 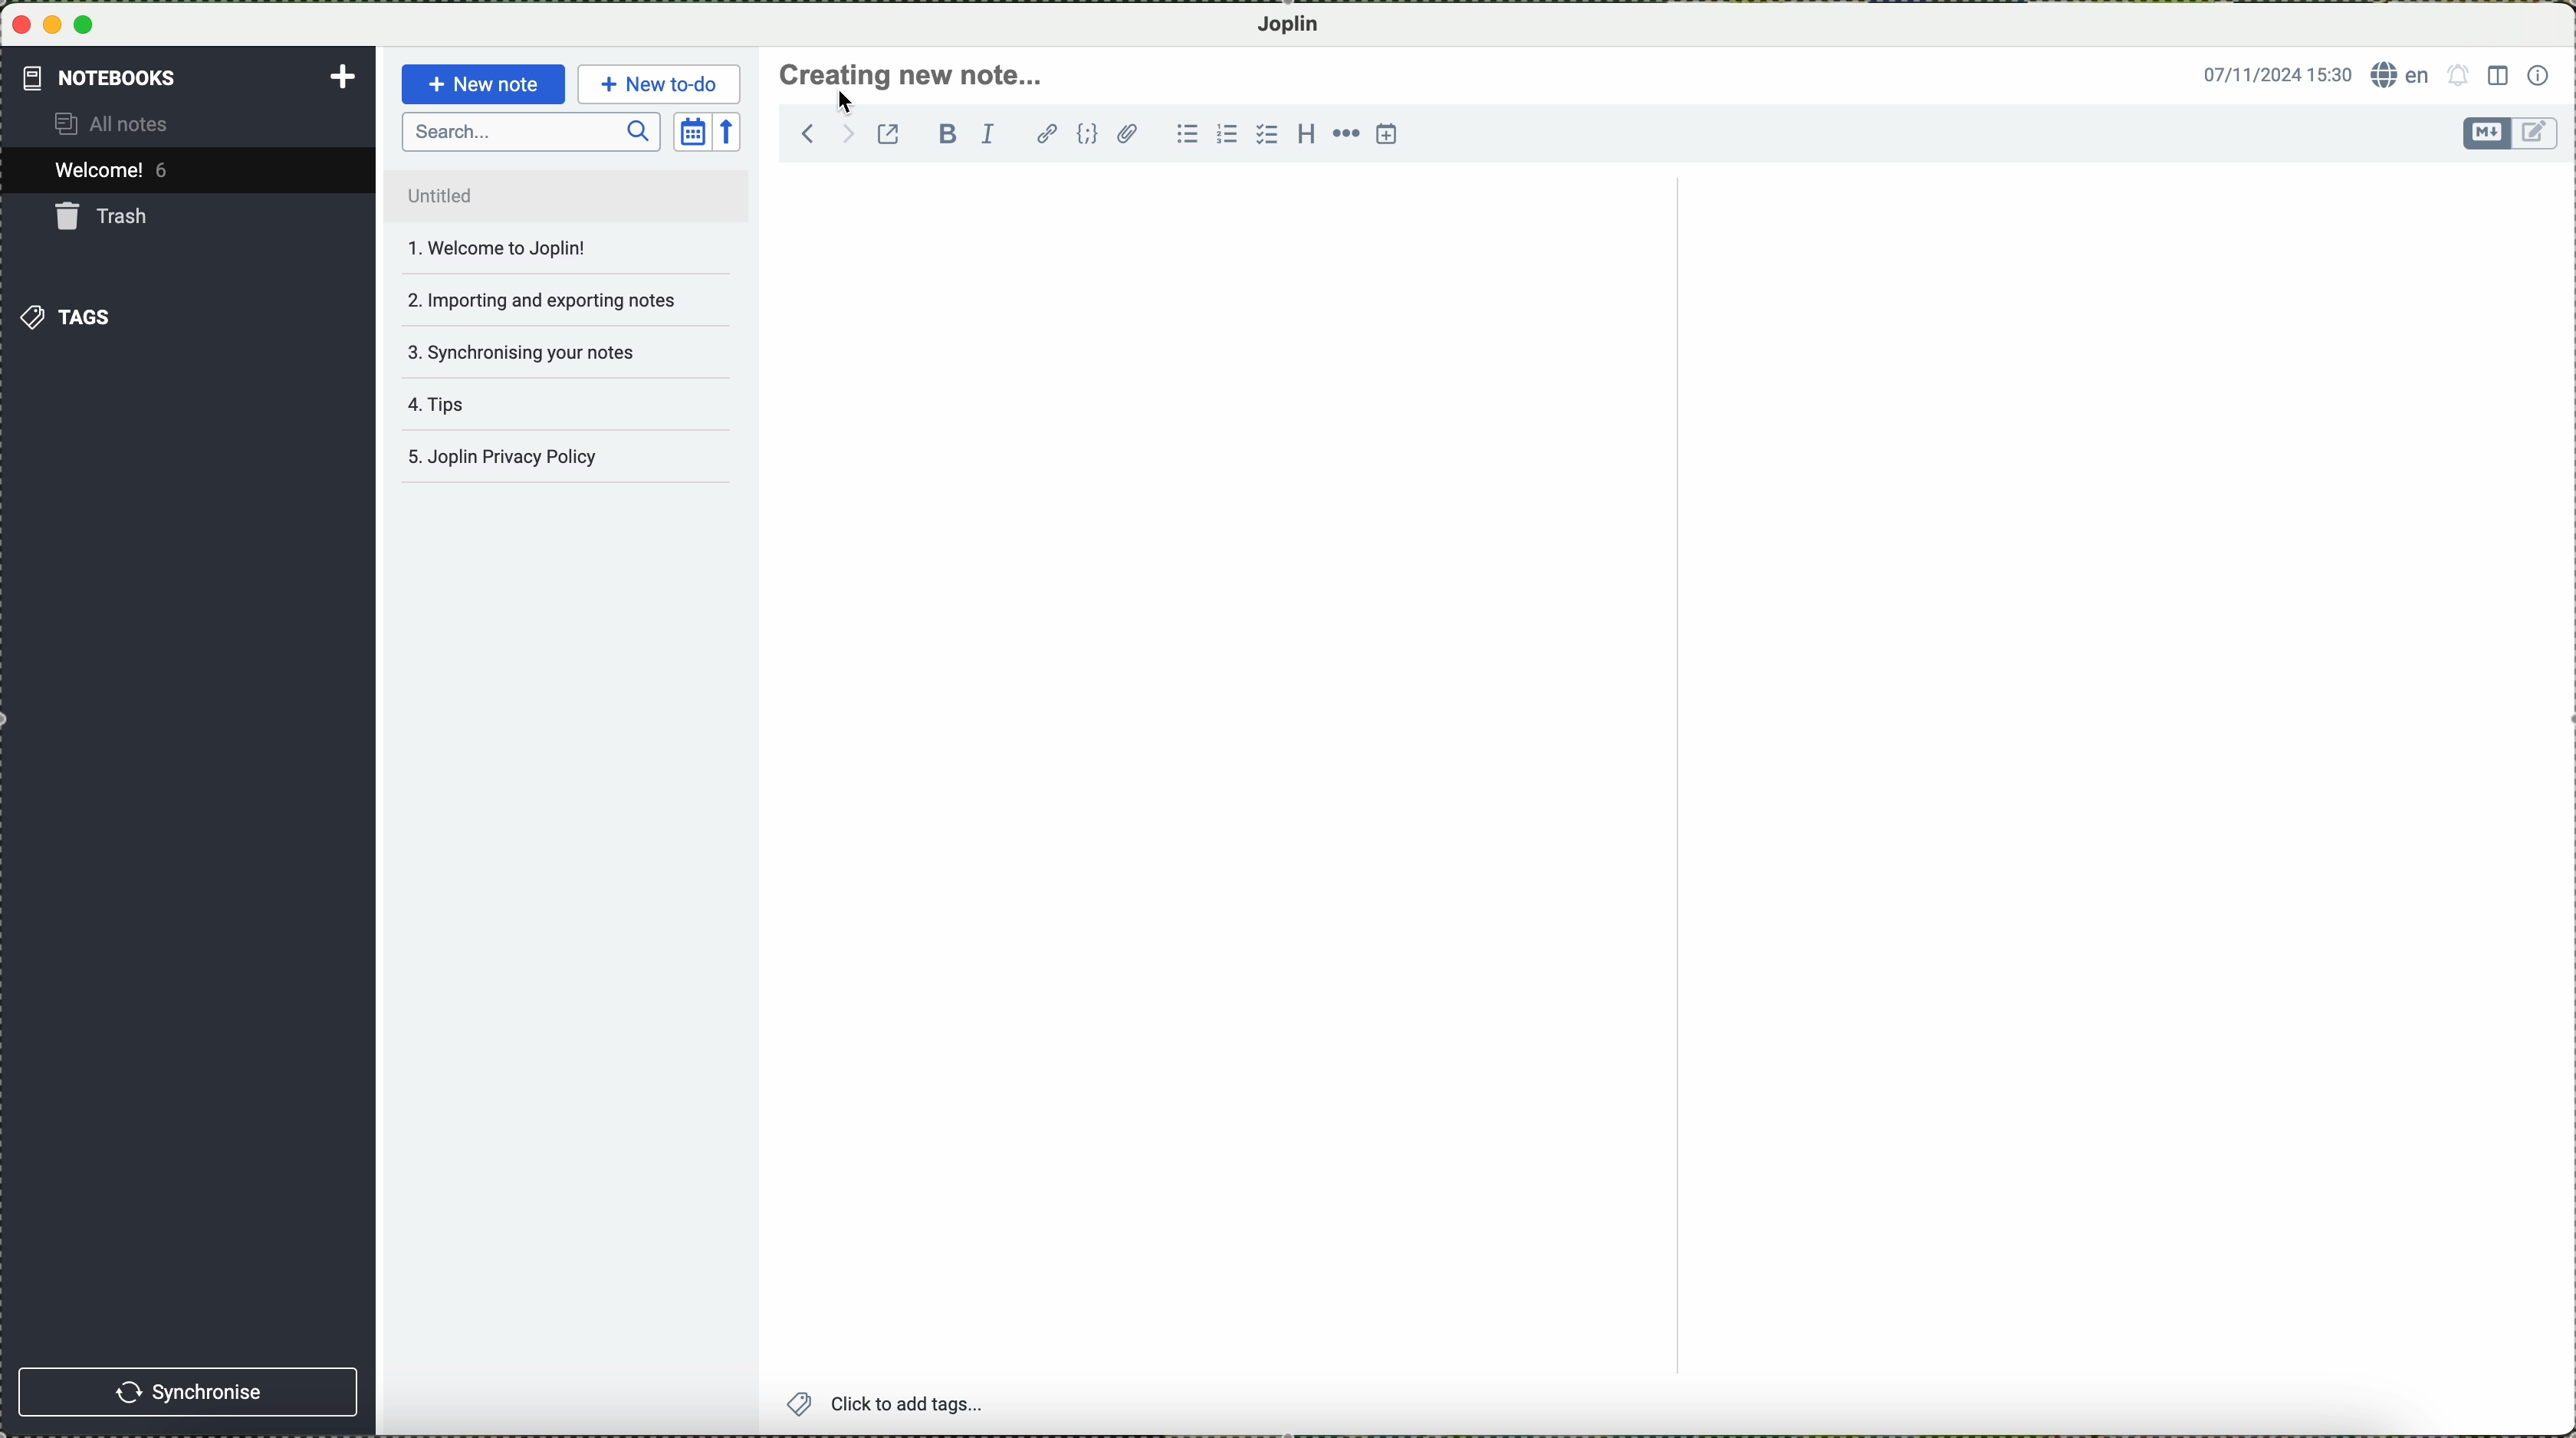 I want to click on italic, so click(x=994, y=136).